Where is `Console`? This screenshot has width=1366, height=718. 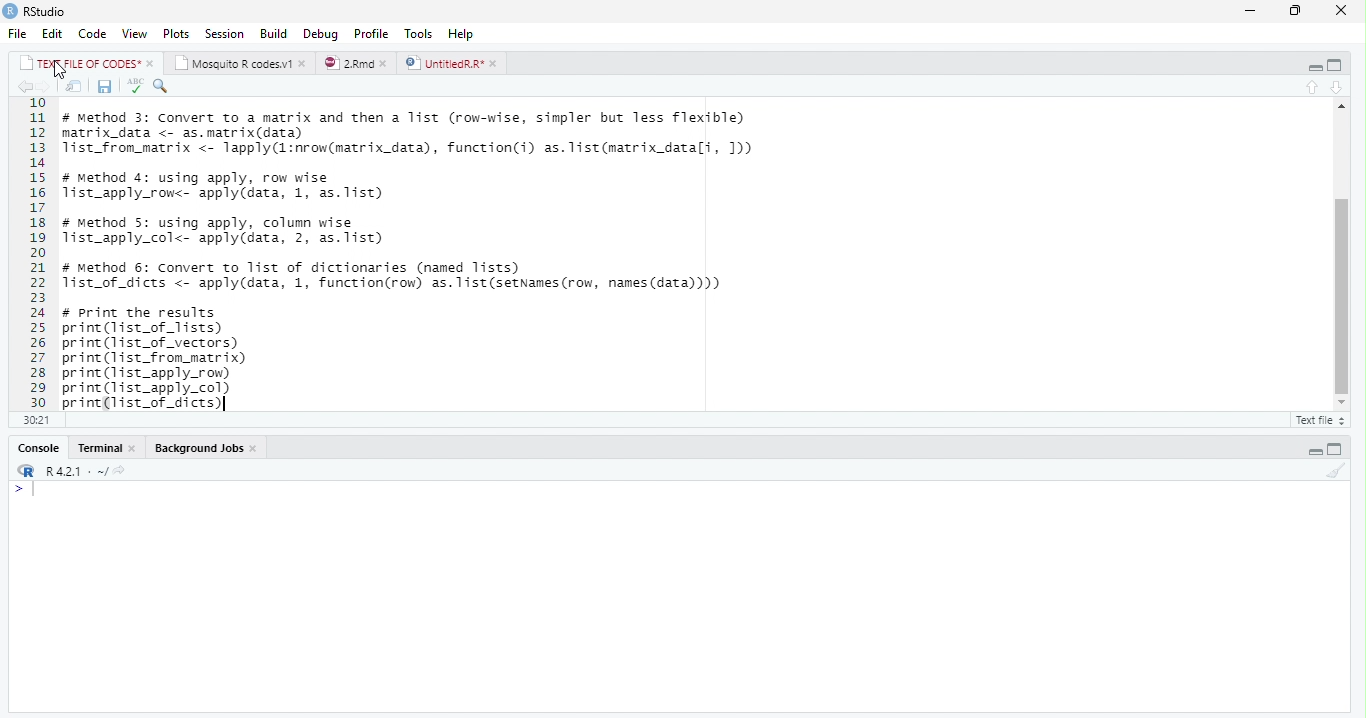
Console is located at coordinates (104, 448).